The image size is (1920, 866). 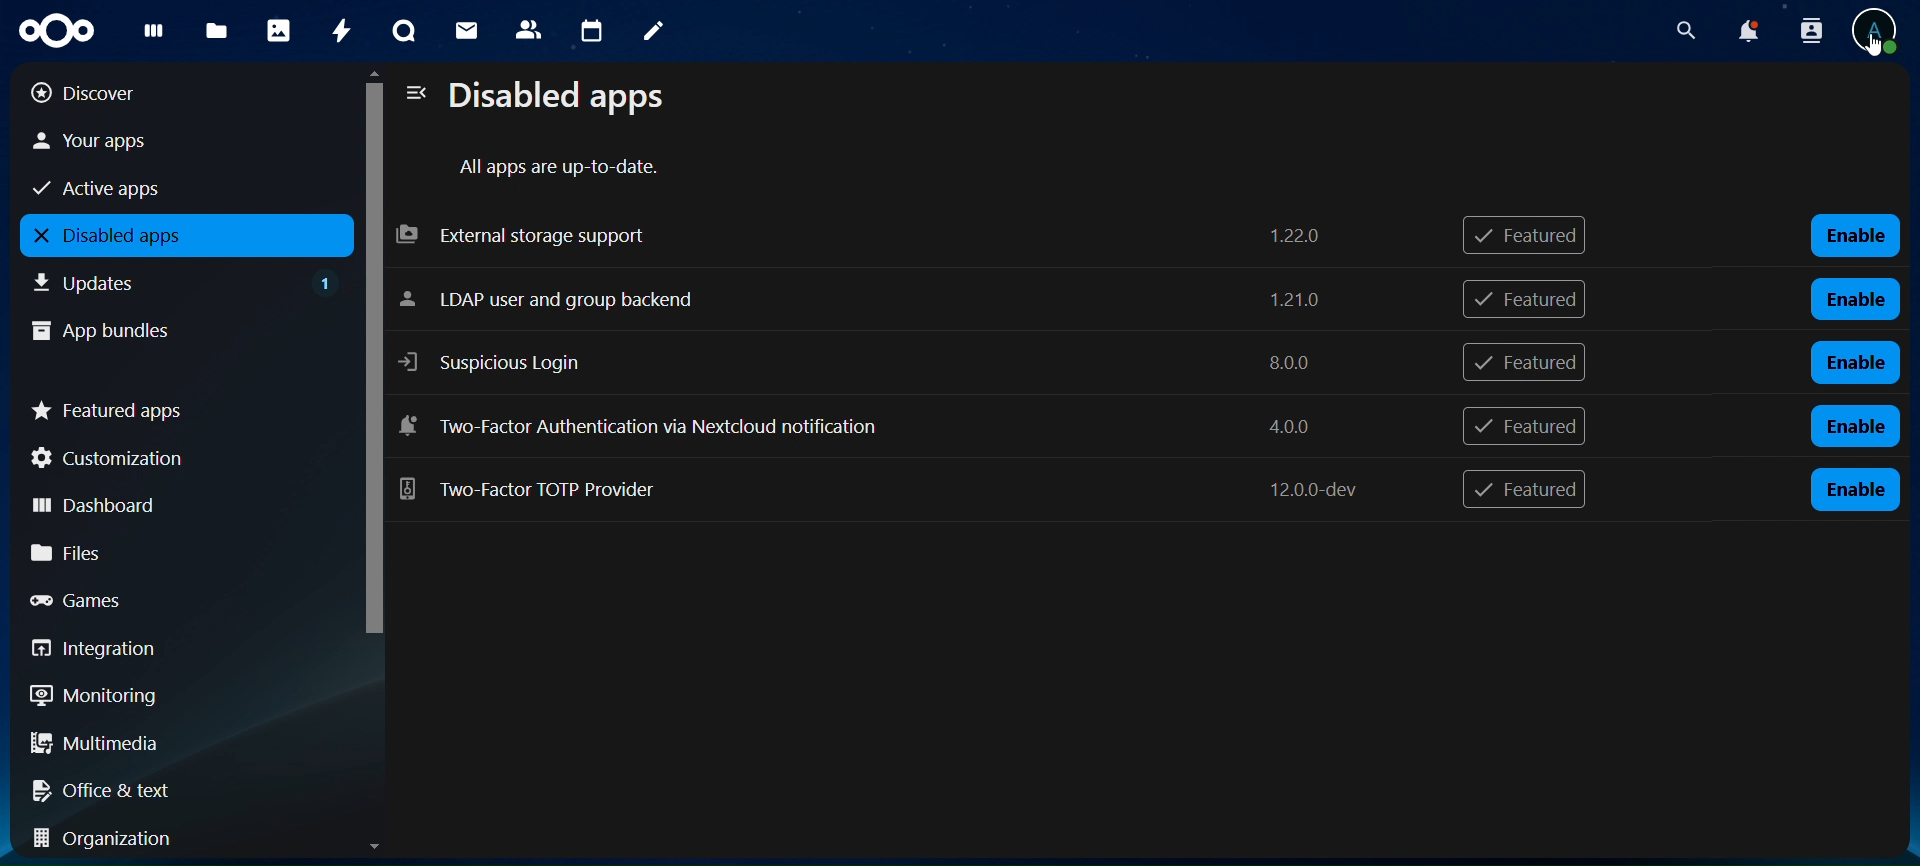 I want to click on notification, so click(x=1747, y=32).